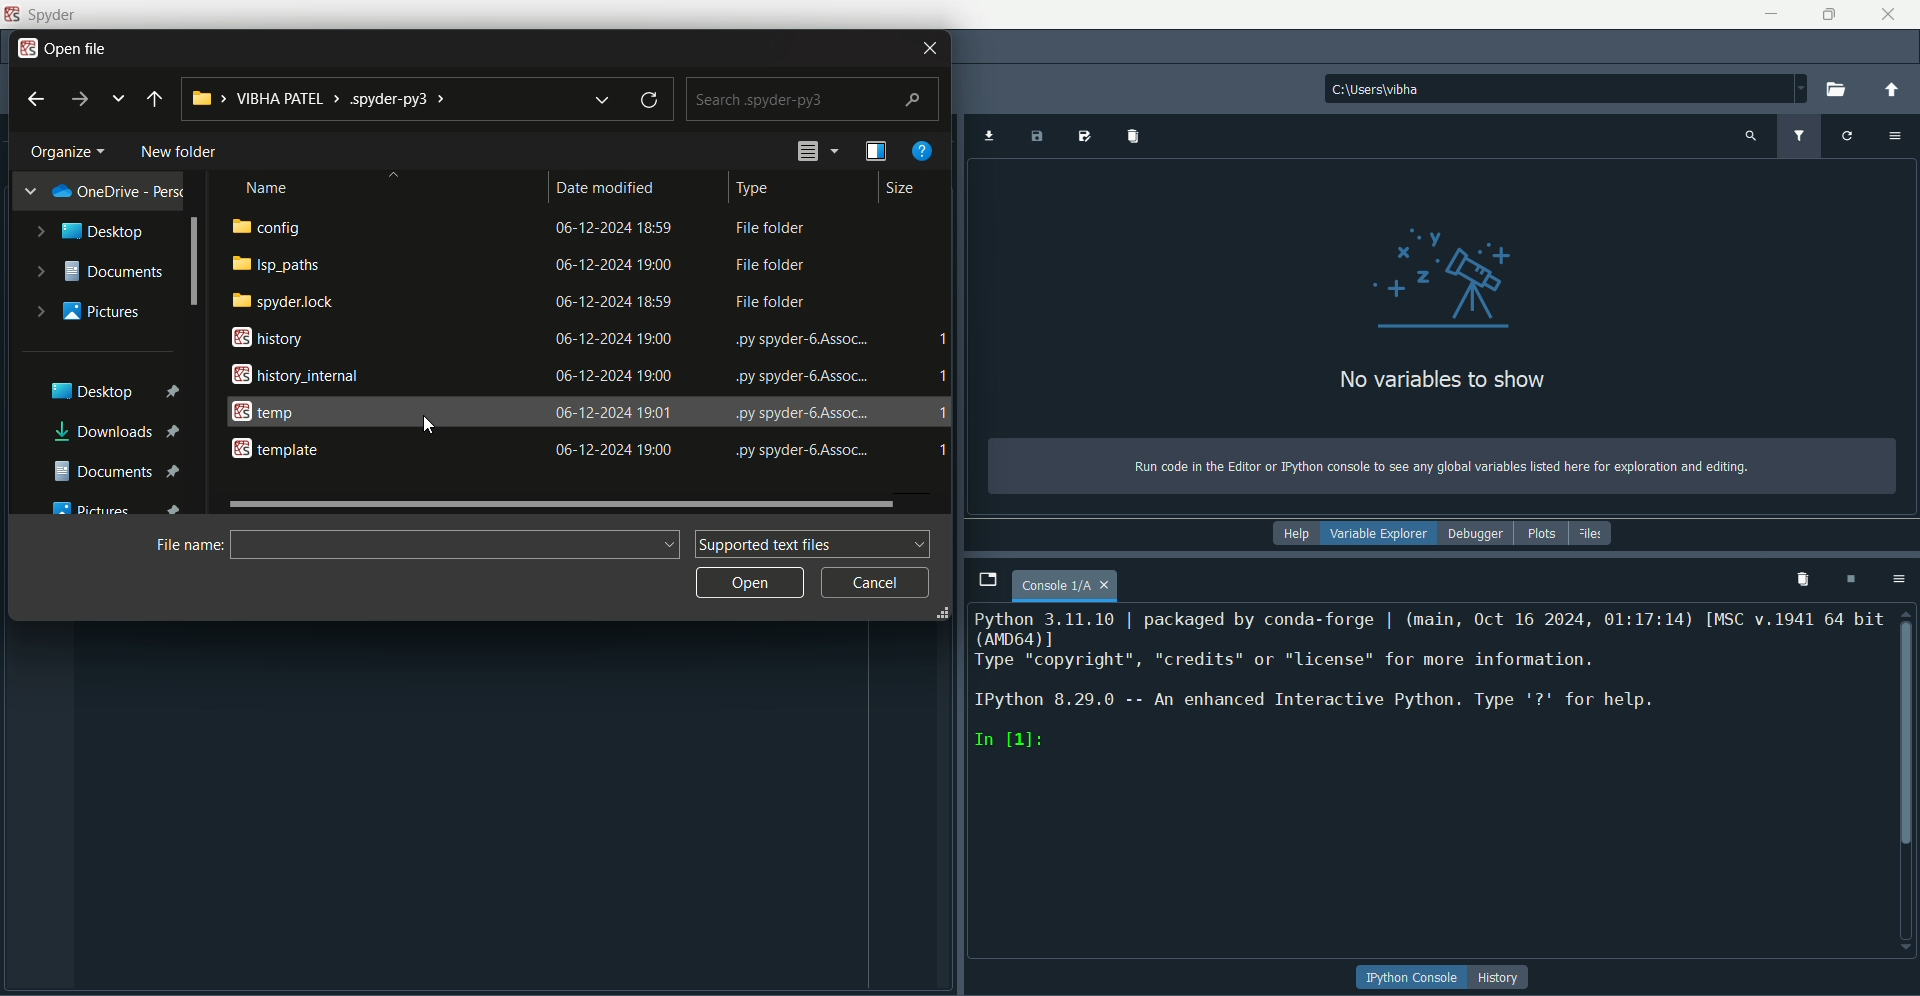 The height and width of the screenshot is (996, 1920). What do you see at coordinates (429, 430) in the screenshot?
I see `Cursor` at bounding box center [429, 430].